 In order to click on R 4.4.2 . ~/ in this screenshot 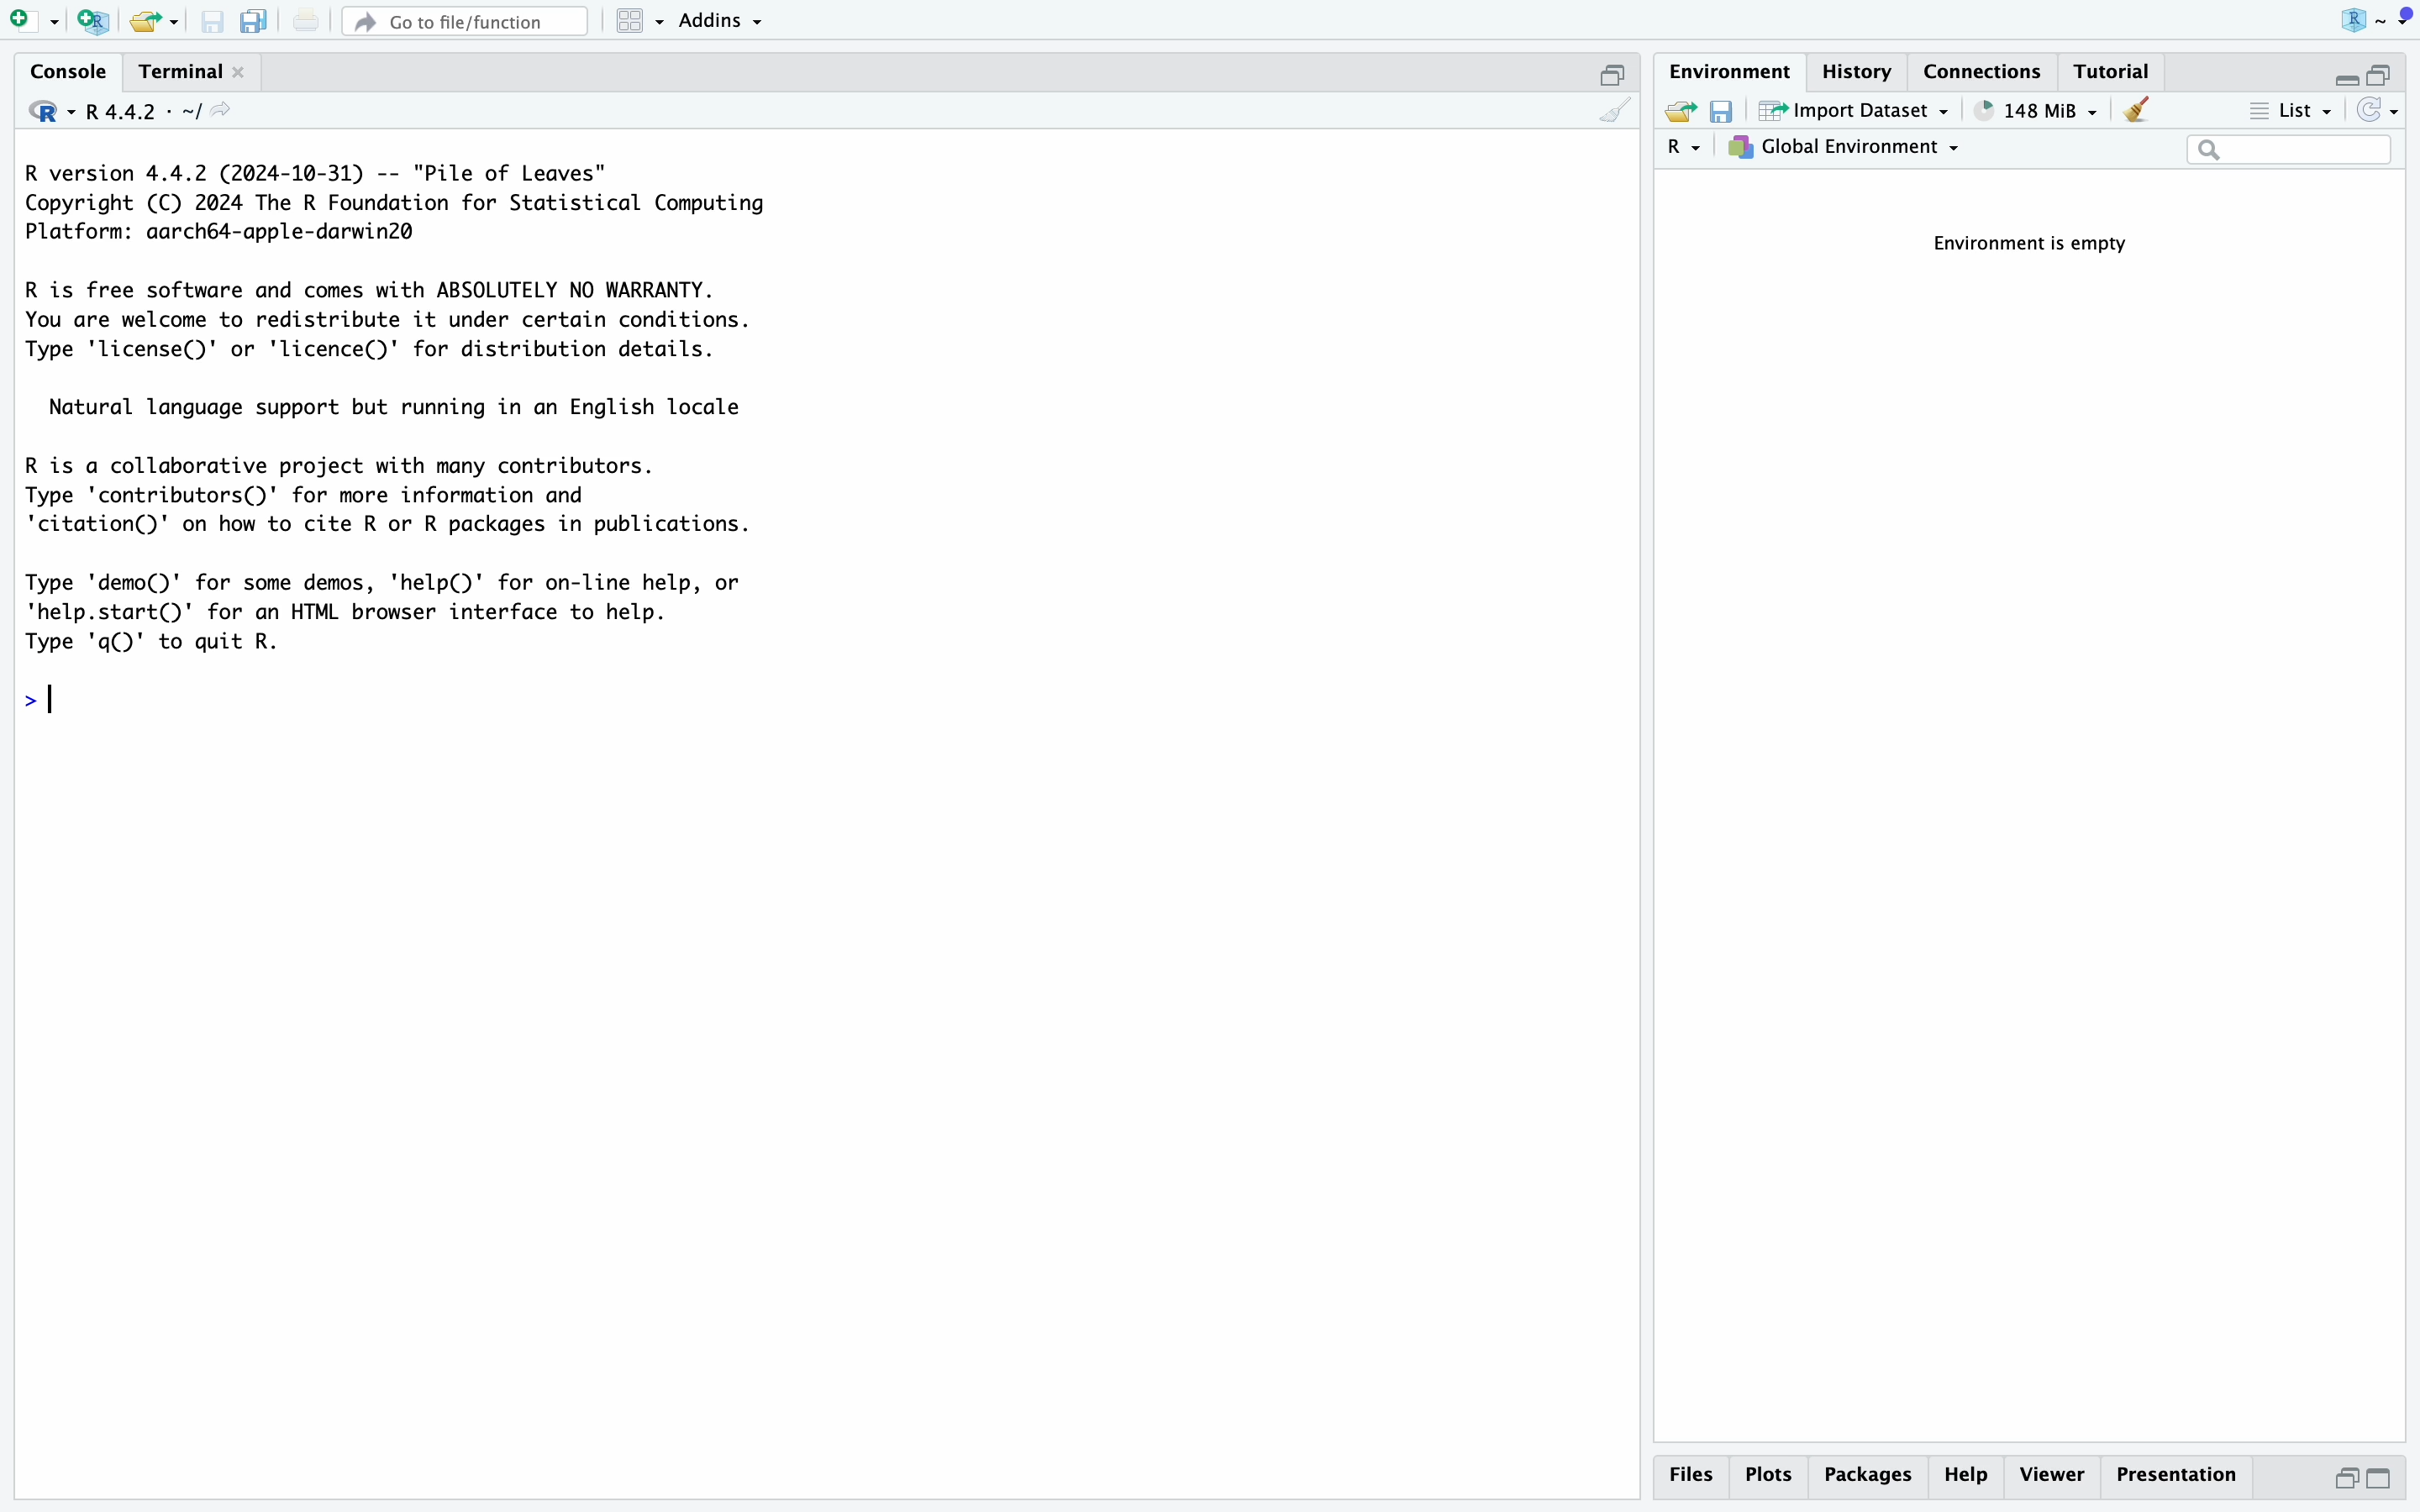, I will do `click(146, 110)`.